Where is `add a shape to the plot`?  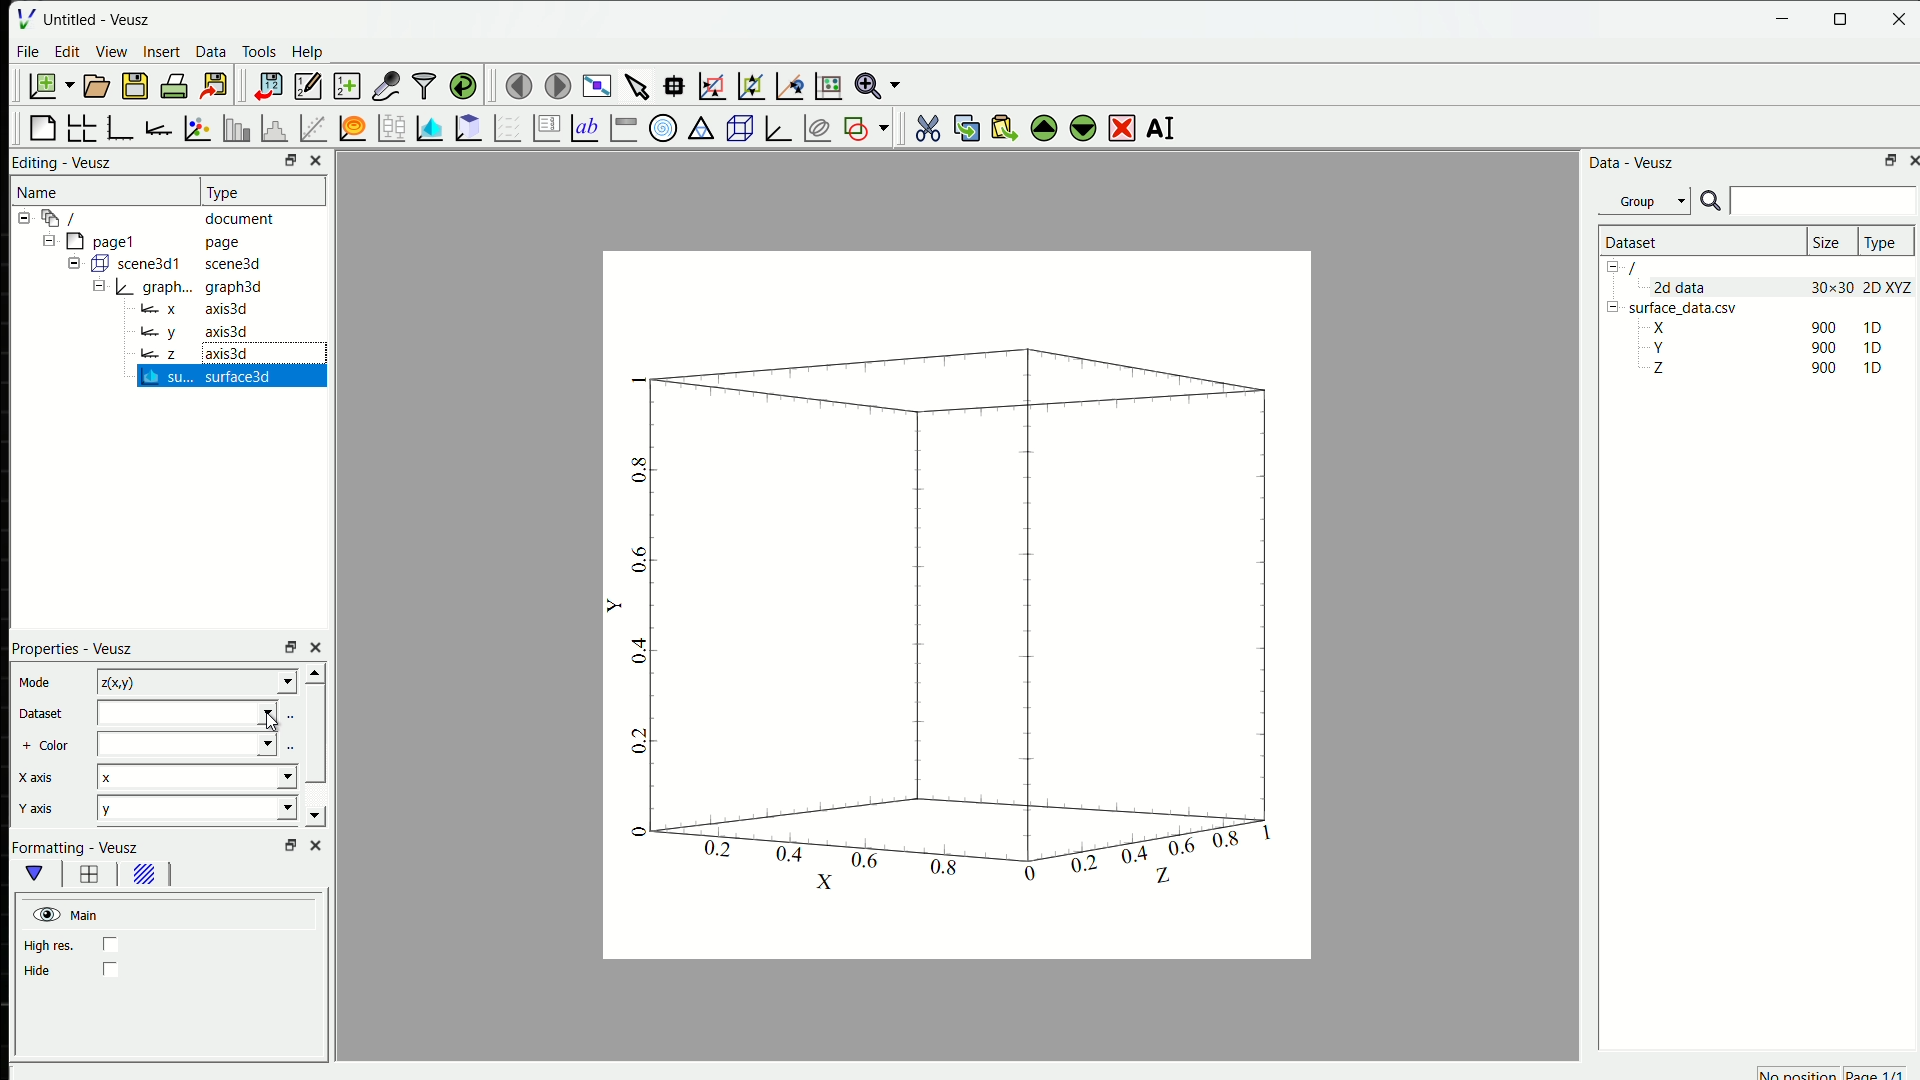 add a shape to the plot is located at coordinates (866, 127).